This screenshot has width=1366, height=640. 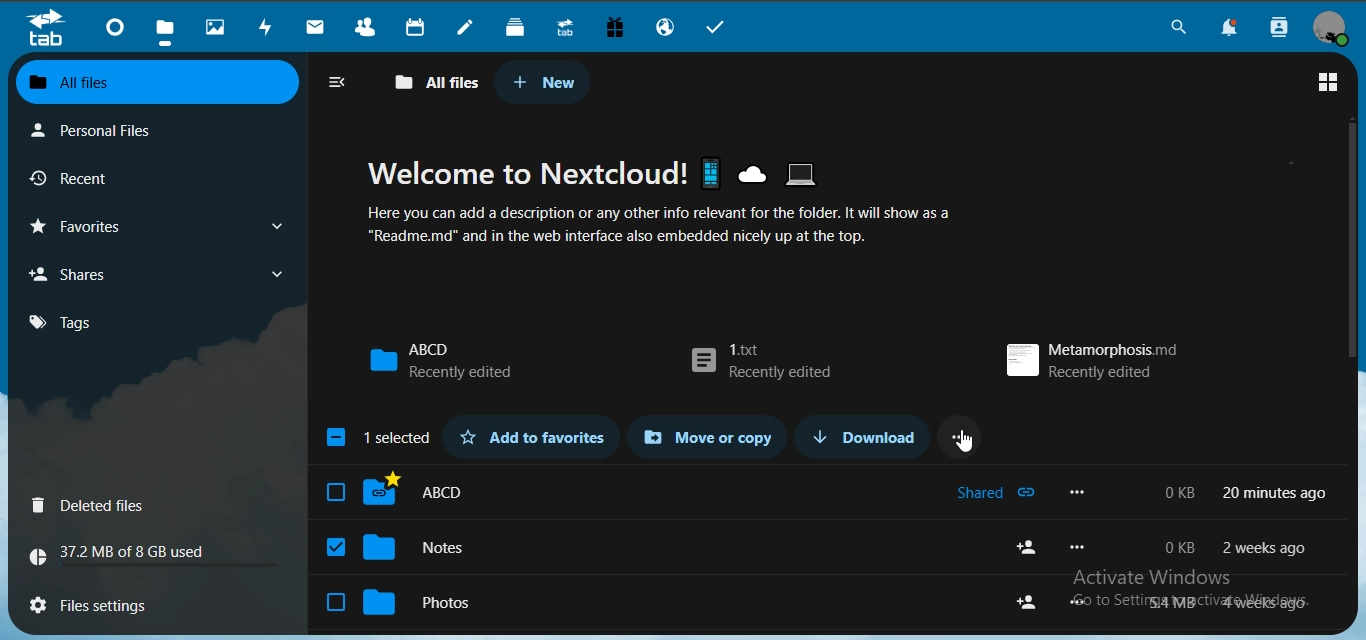 What do you see at coordinates (763, 365) in the screenshot?
I see `1.txt recently edited` at bounding box center [763, 365].